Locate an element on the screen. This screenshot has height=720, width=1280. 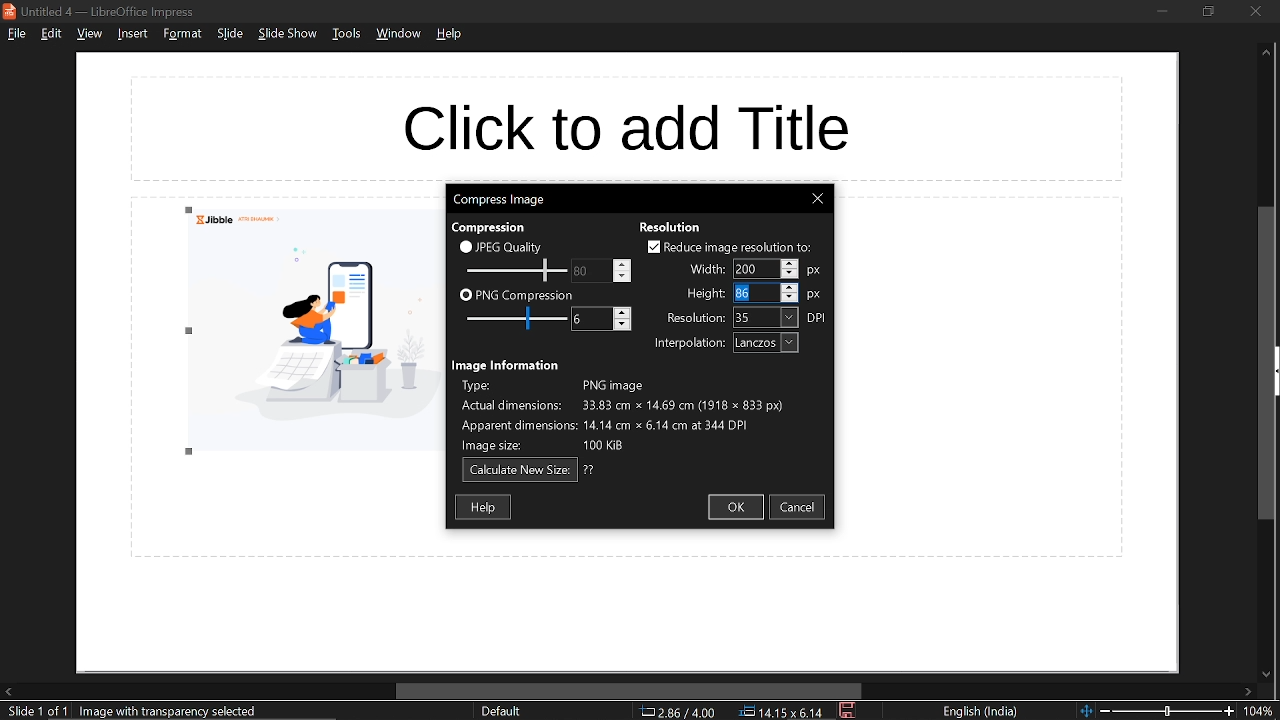
increase png compression is located at coordinates (623, 312).